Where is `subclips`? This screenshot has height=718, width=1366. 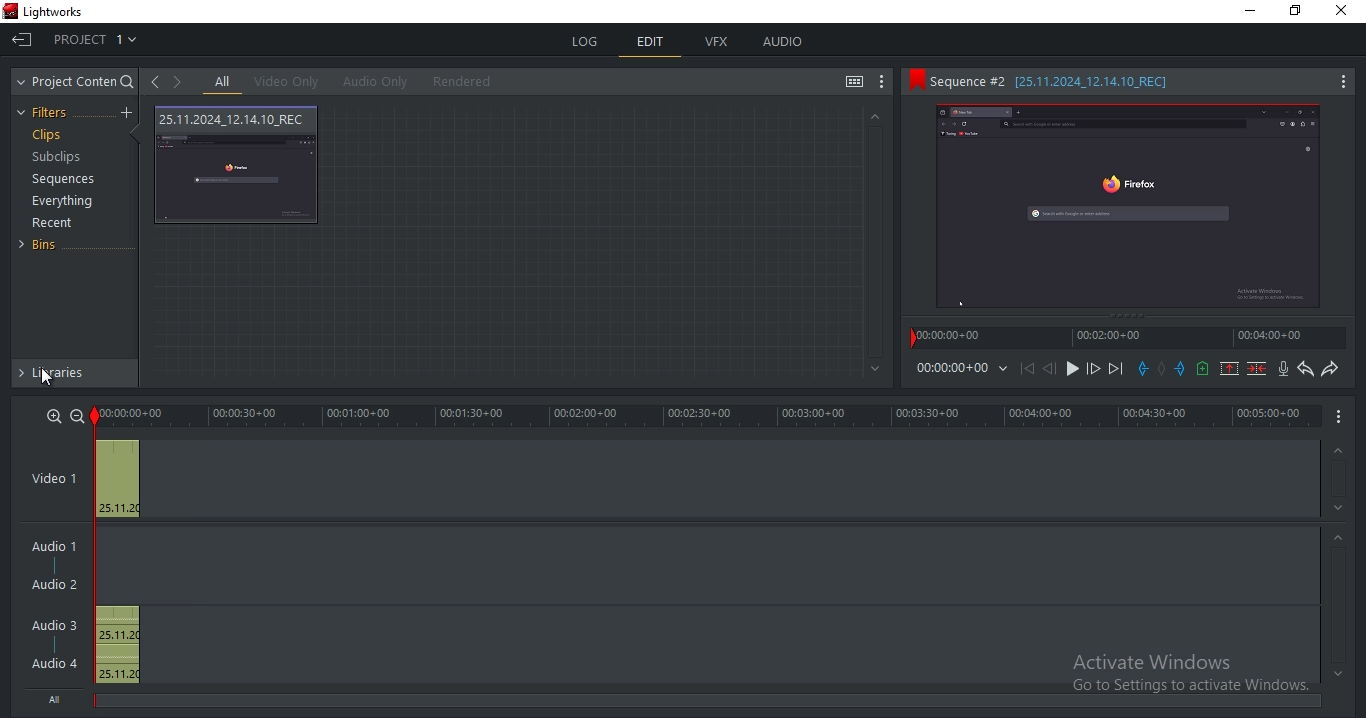 subclips is located at coordinates (55, 158).